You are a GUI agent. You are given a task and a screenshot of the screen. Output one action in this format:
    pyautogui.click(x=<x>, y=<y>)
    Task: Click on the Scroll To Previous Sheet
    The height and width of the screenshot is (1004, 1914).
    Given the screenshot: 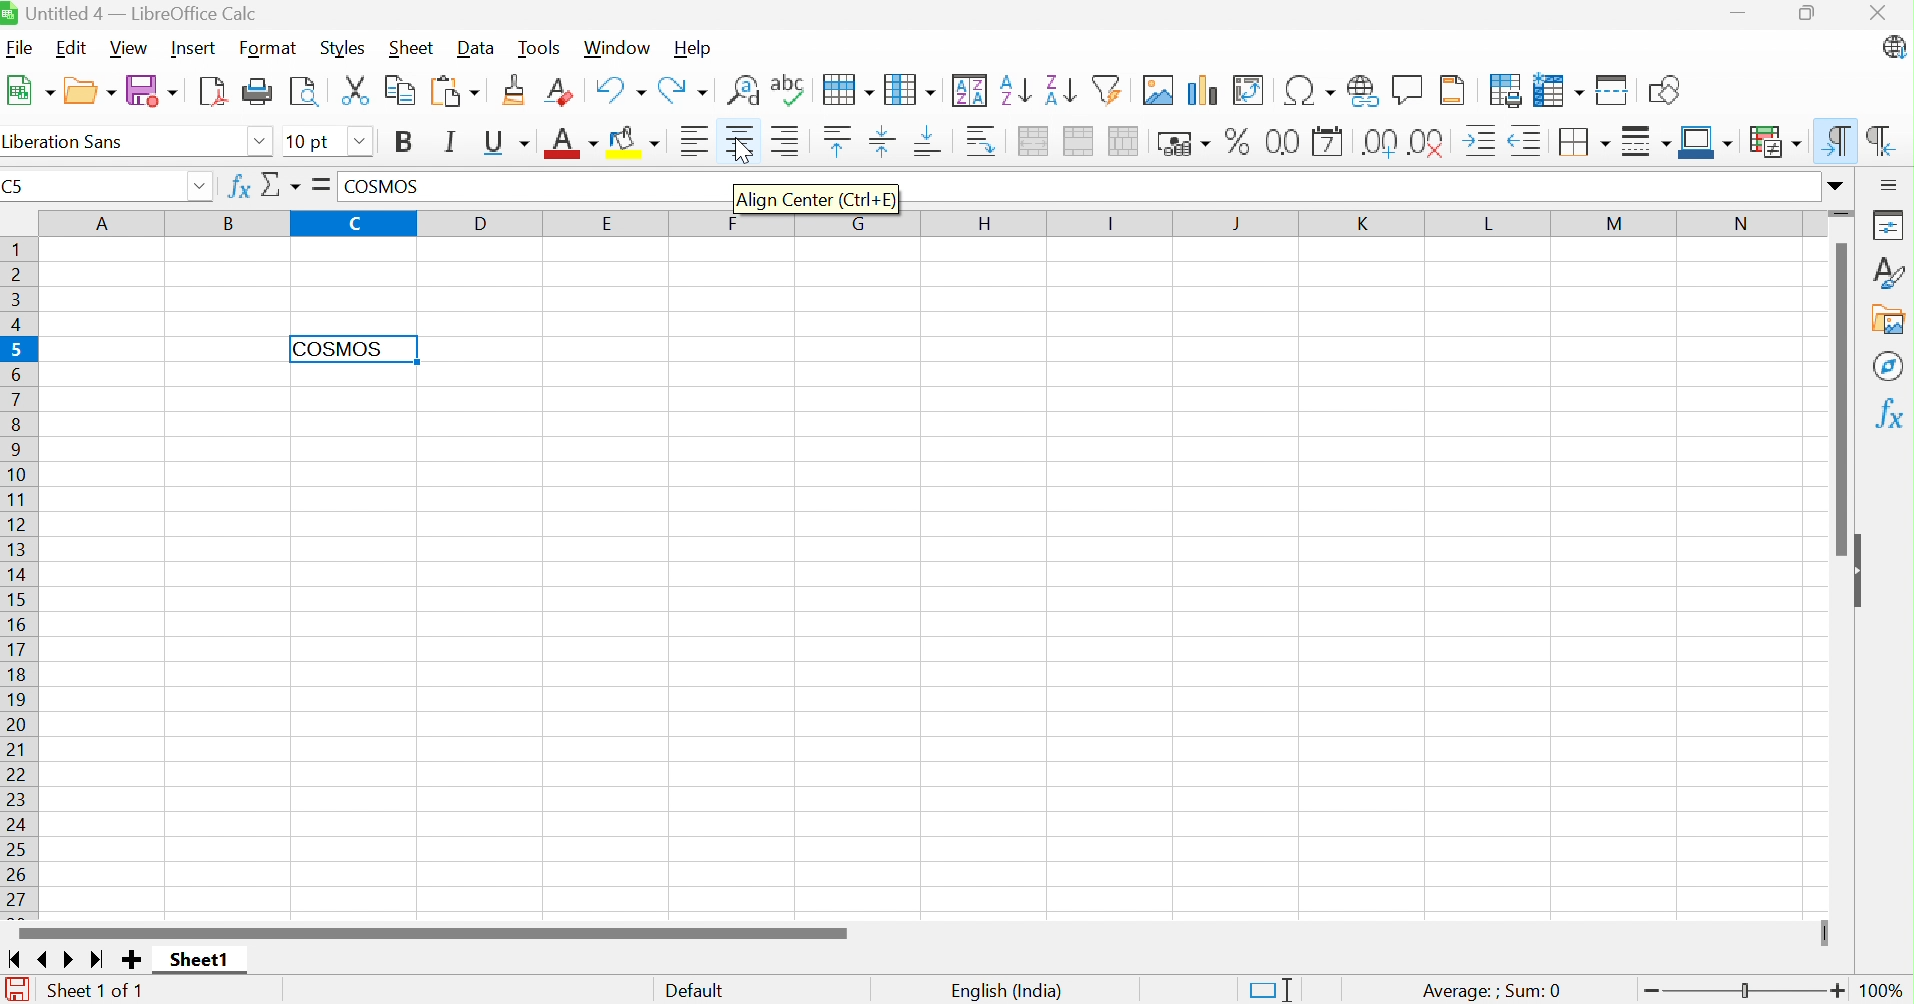 What is the action you would take?
    pyautogui.click(x=44, y=961)
    